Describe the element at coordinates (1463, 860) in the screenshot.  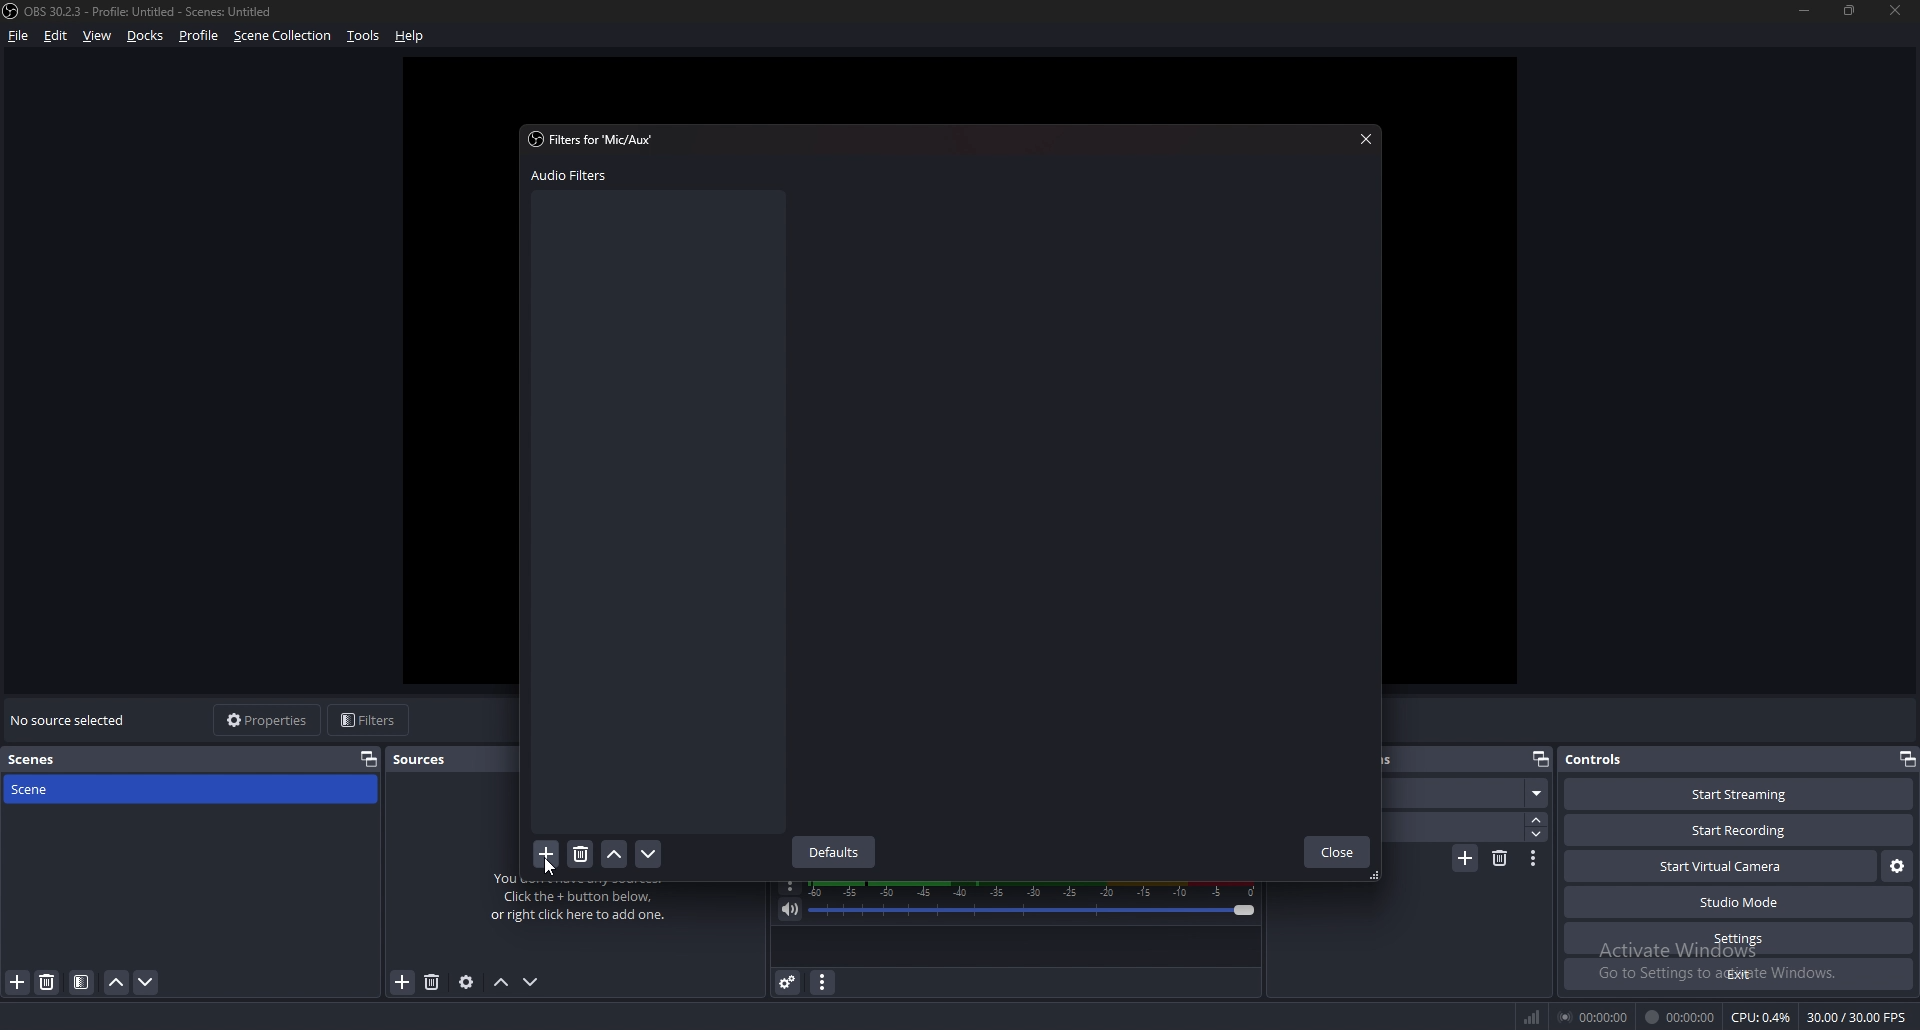
I see `add transition` at that location.